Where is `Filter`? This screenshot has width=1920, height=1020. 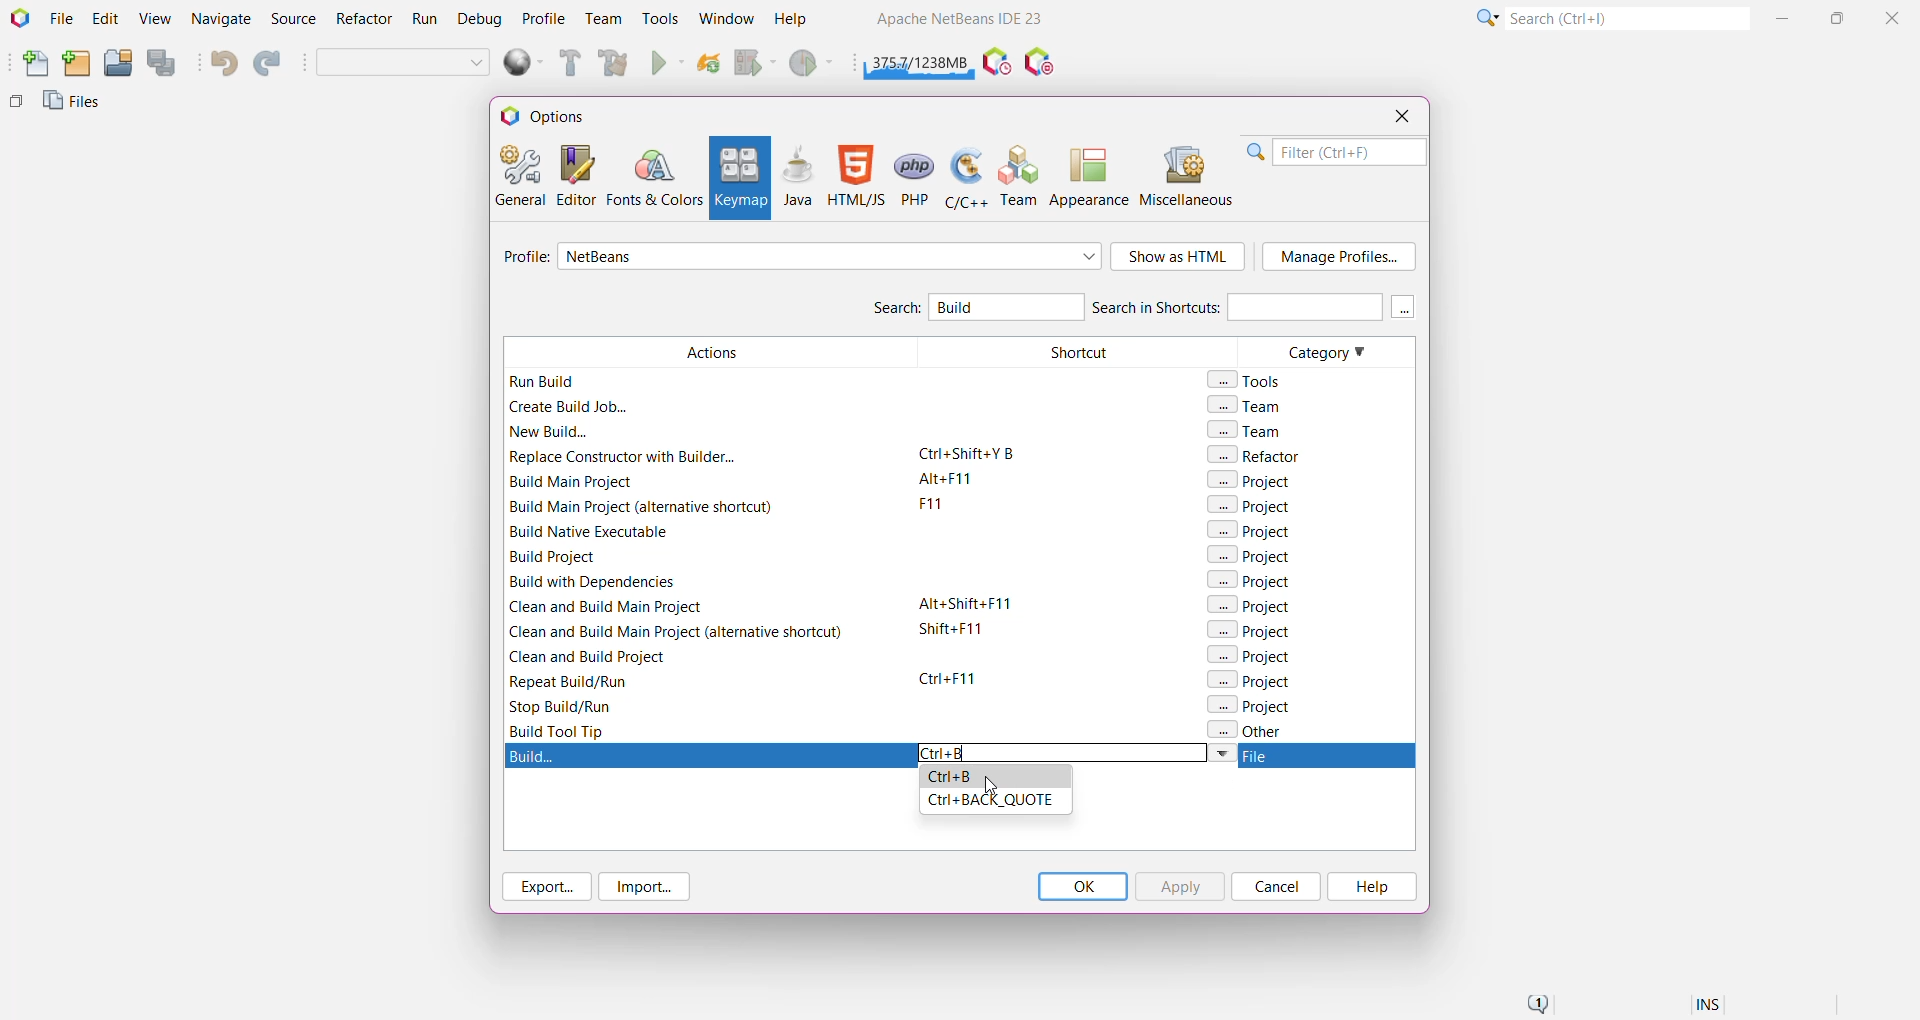 Filter is located at coordinates (1336, 152).